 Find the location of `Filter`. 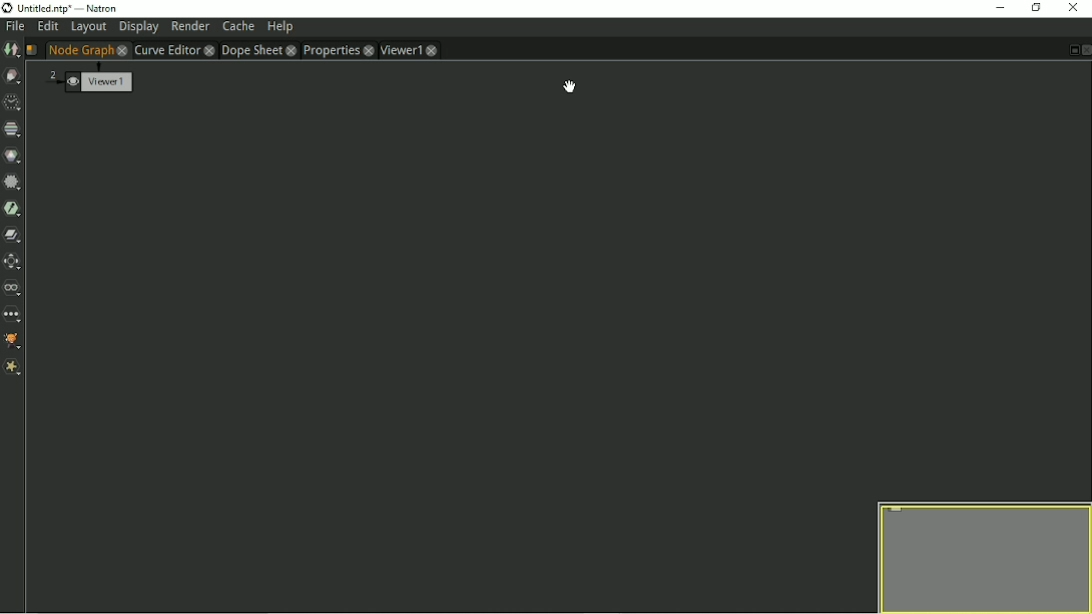

Filter is located at coordinates (13, 183).